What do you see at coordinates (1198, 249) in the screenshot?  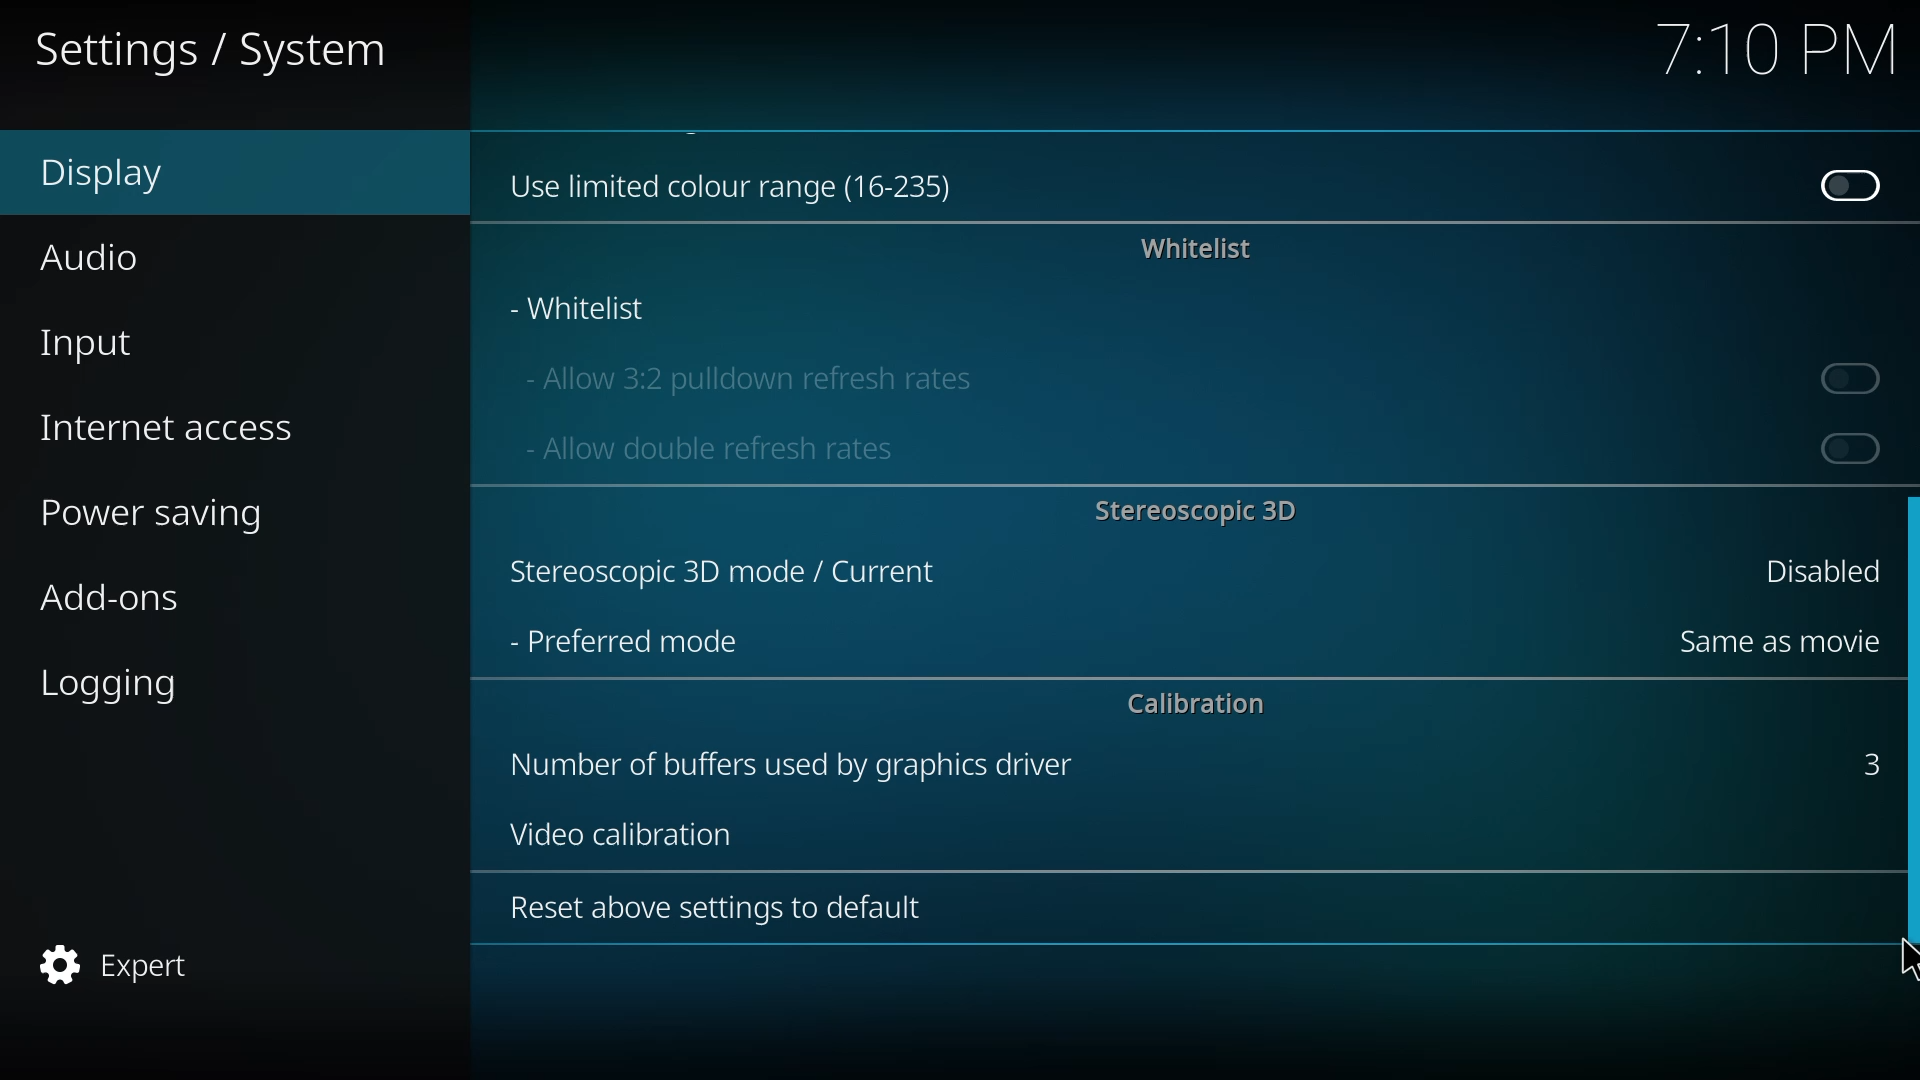 I see `whitelist` at bounding box center [1198, 249].